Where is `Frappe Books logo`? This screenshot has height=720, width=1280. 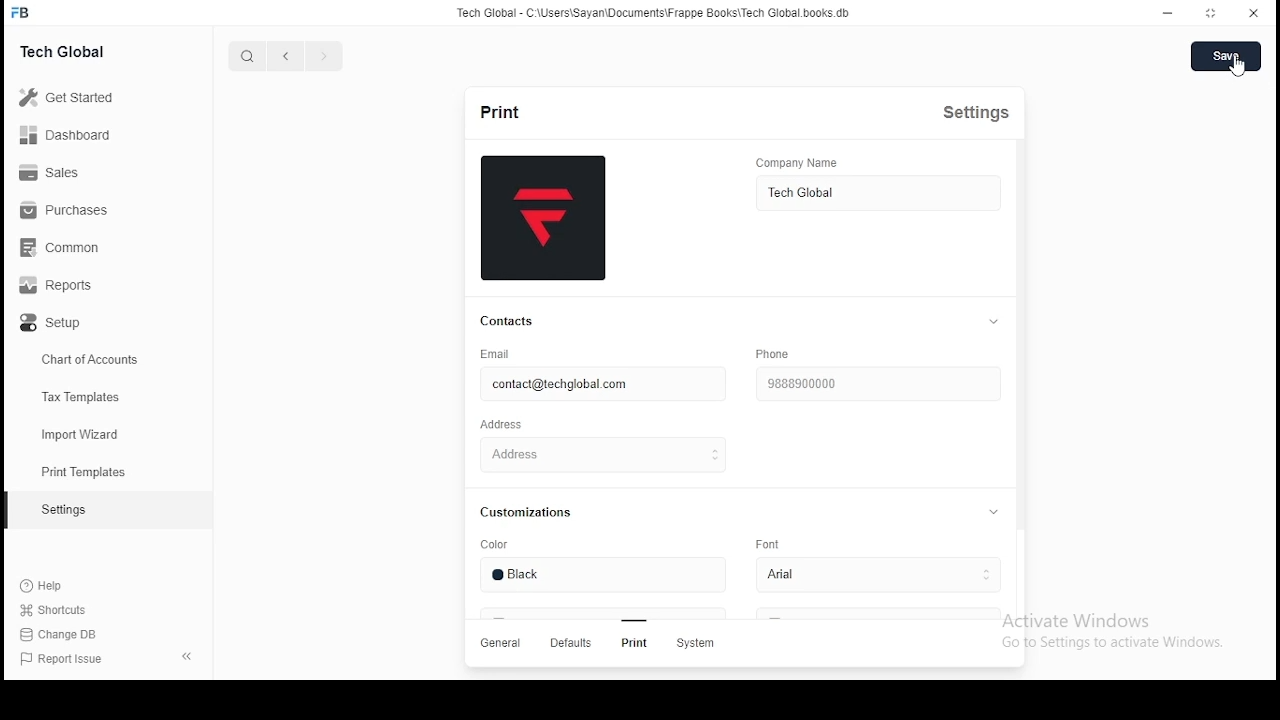
Frappe Books logo is located at coordinates (23, 13).